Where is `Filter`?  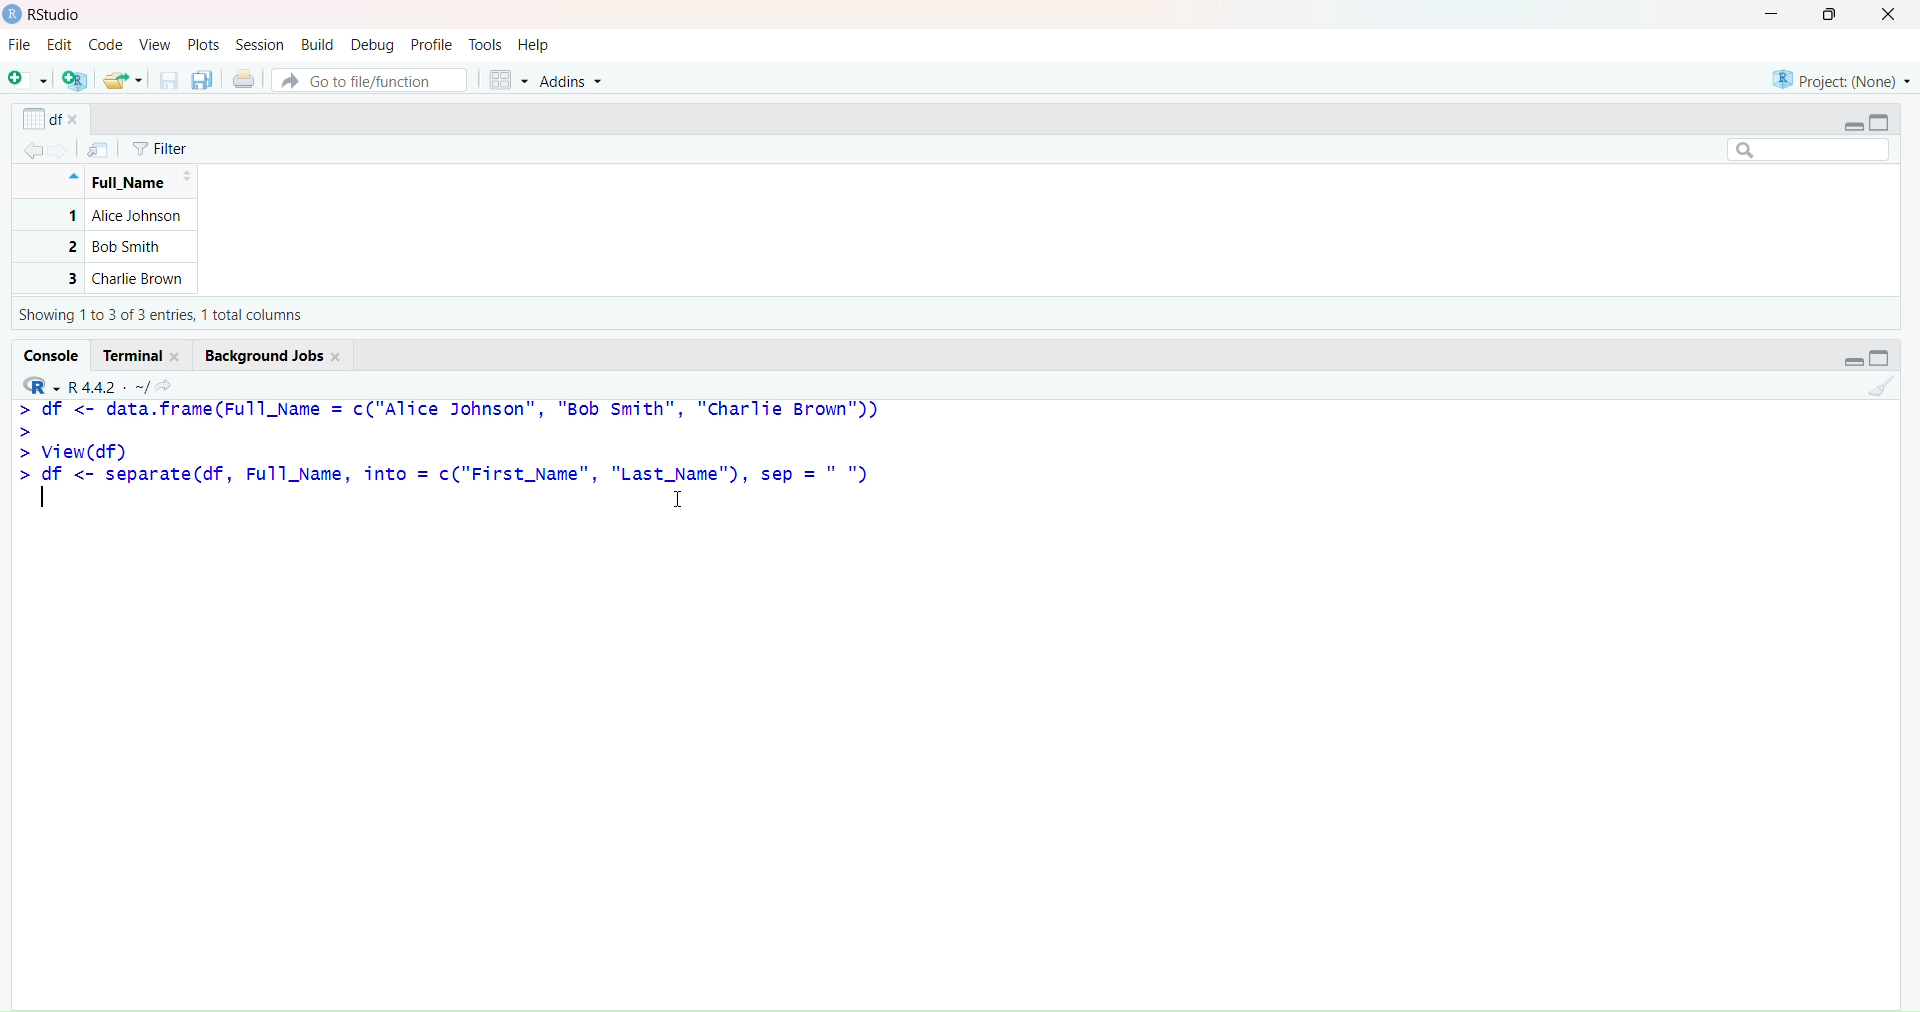
Filter is located at coordinates (161, 149).